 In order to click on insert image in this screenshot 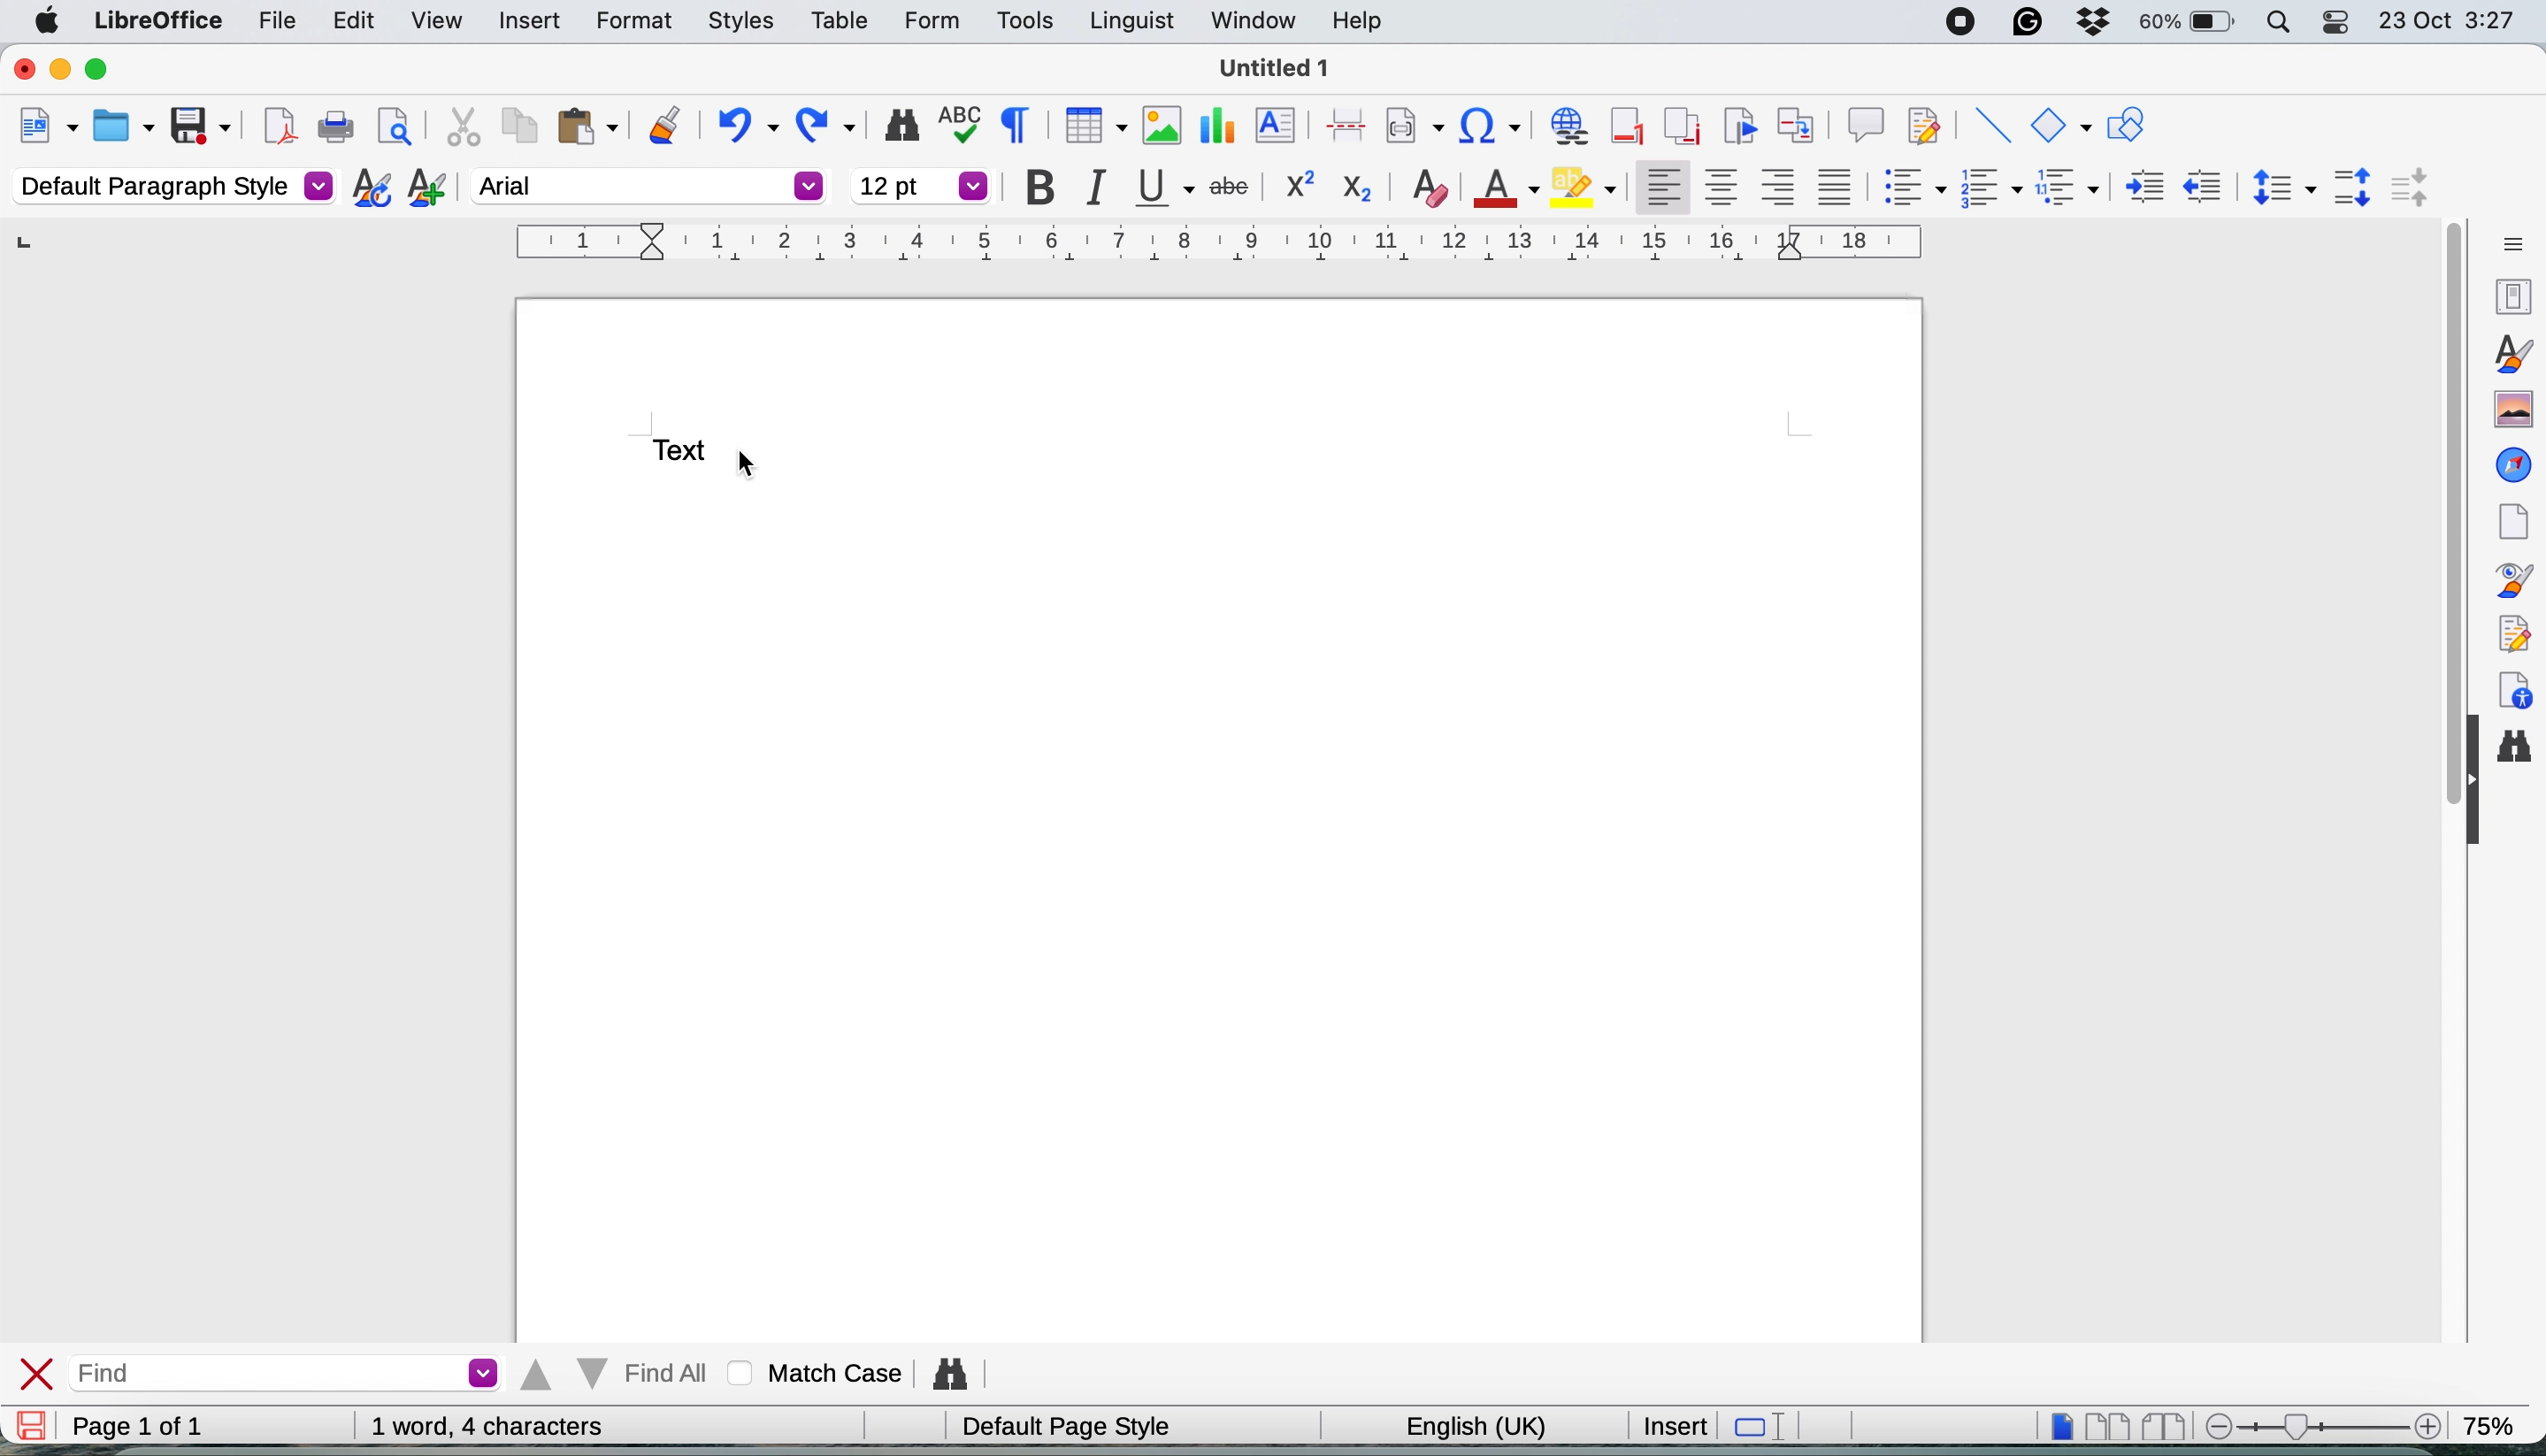, I will do `click(1155, 124)`.